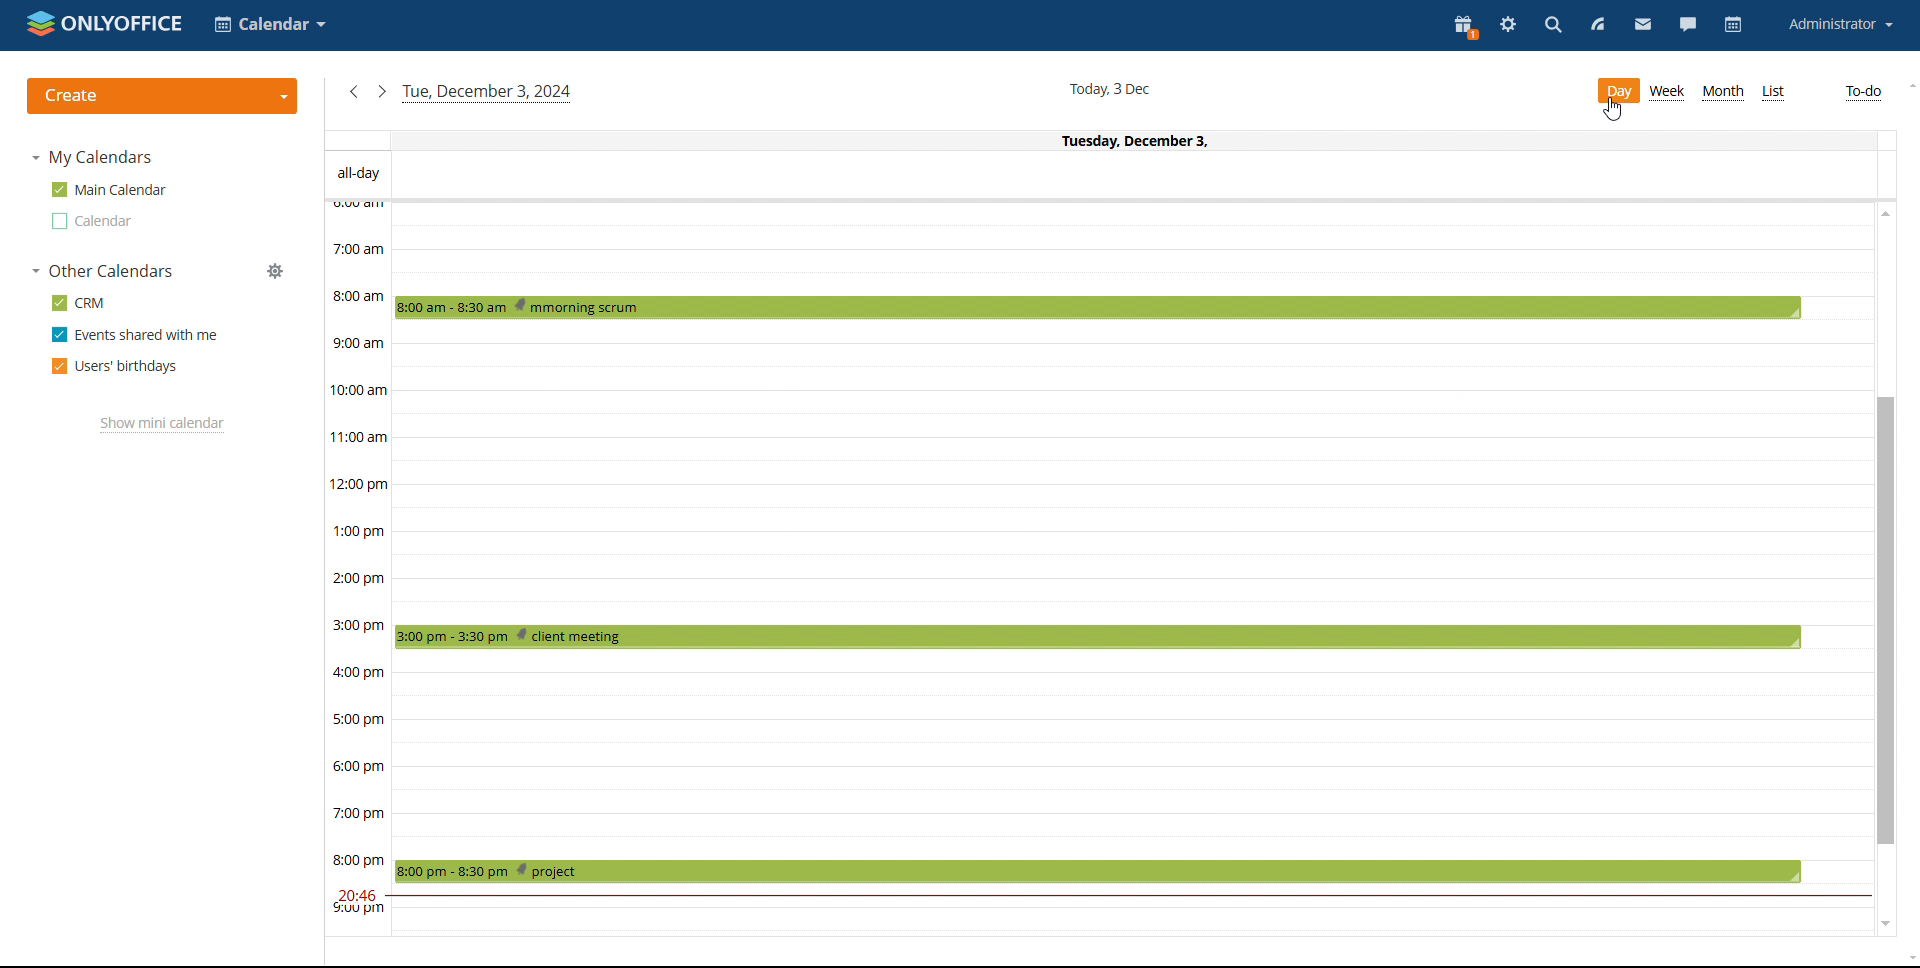 Image resolution: width=1920 pixels, height=968 pixels. What do you see at coordinates (275, 271) in the screenshot?
I see `manage` at bounding box center [275, 271].